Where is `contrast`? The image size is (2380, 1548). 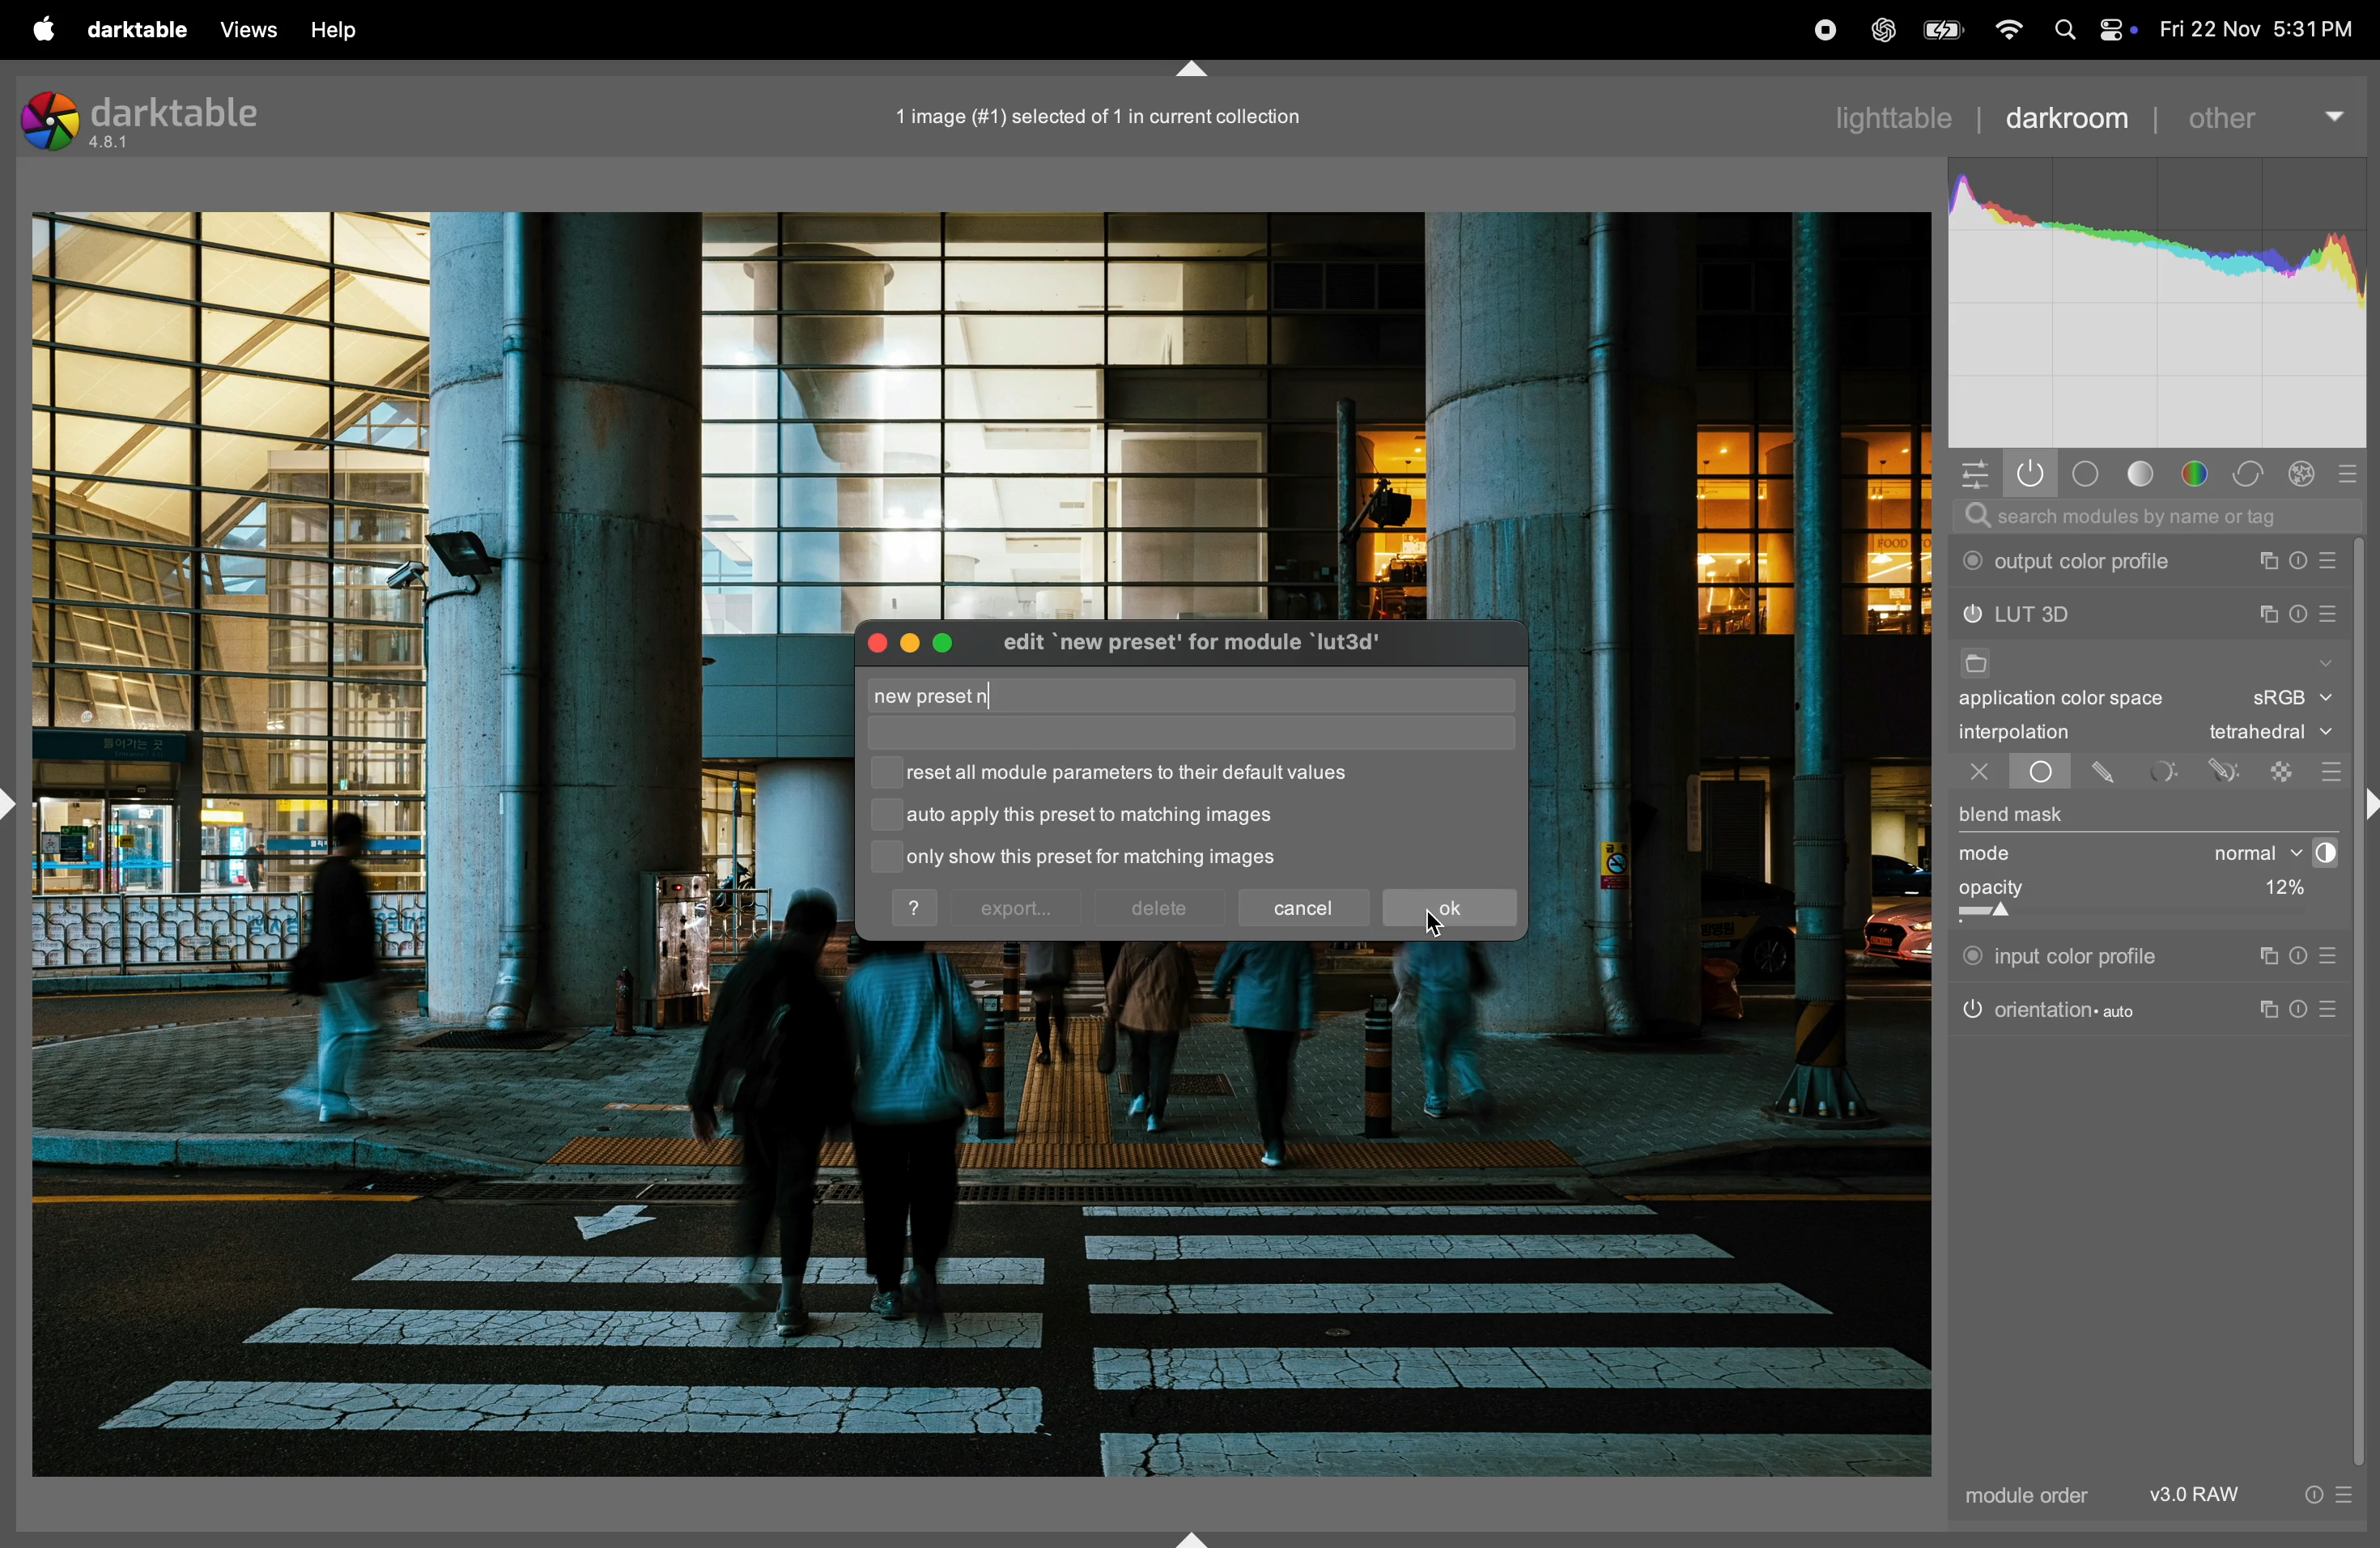
contrast is located at coordinates (2320, 853).